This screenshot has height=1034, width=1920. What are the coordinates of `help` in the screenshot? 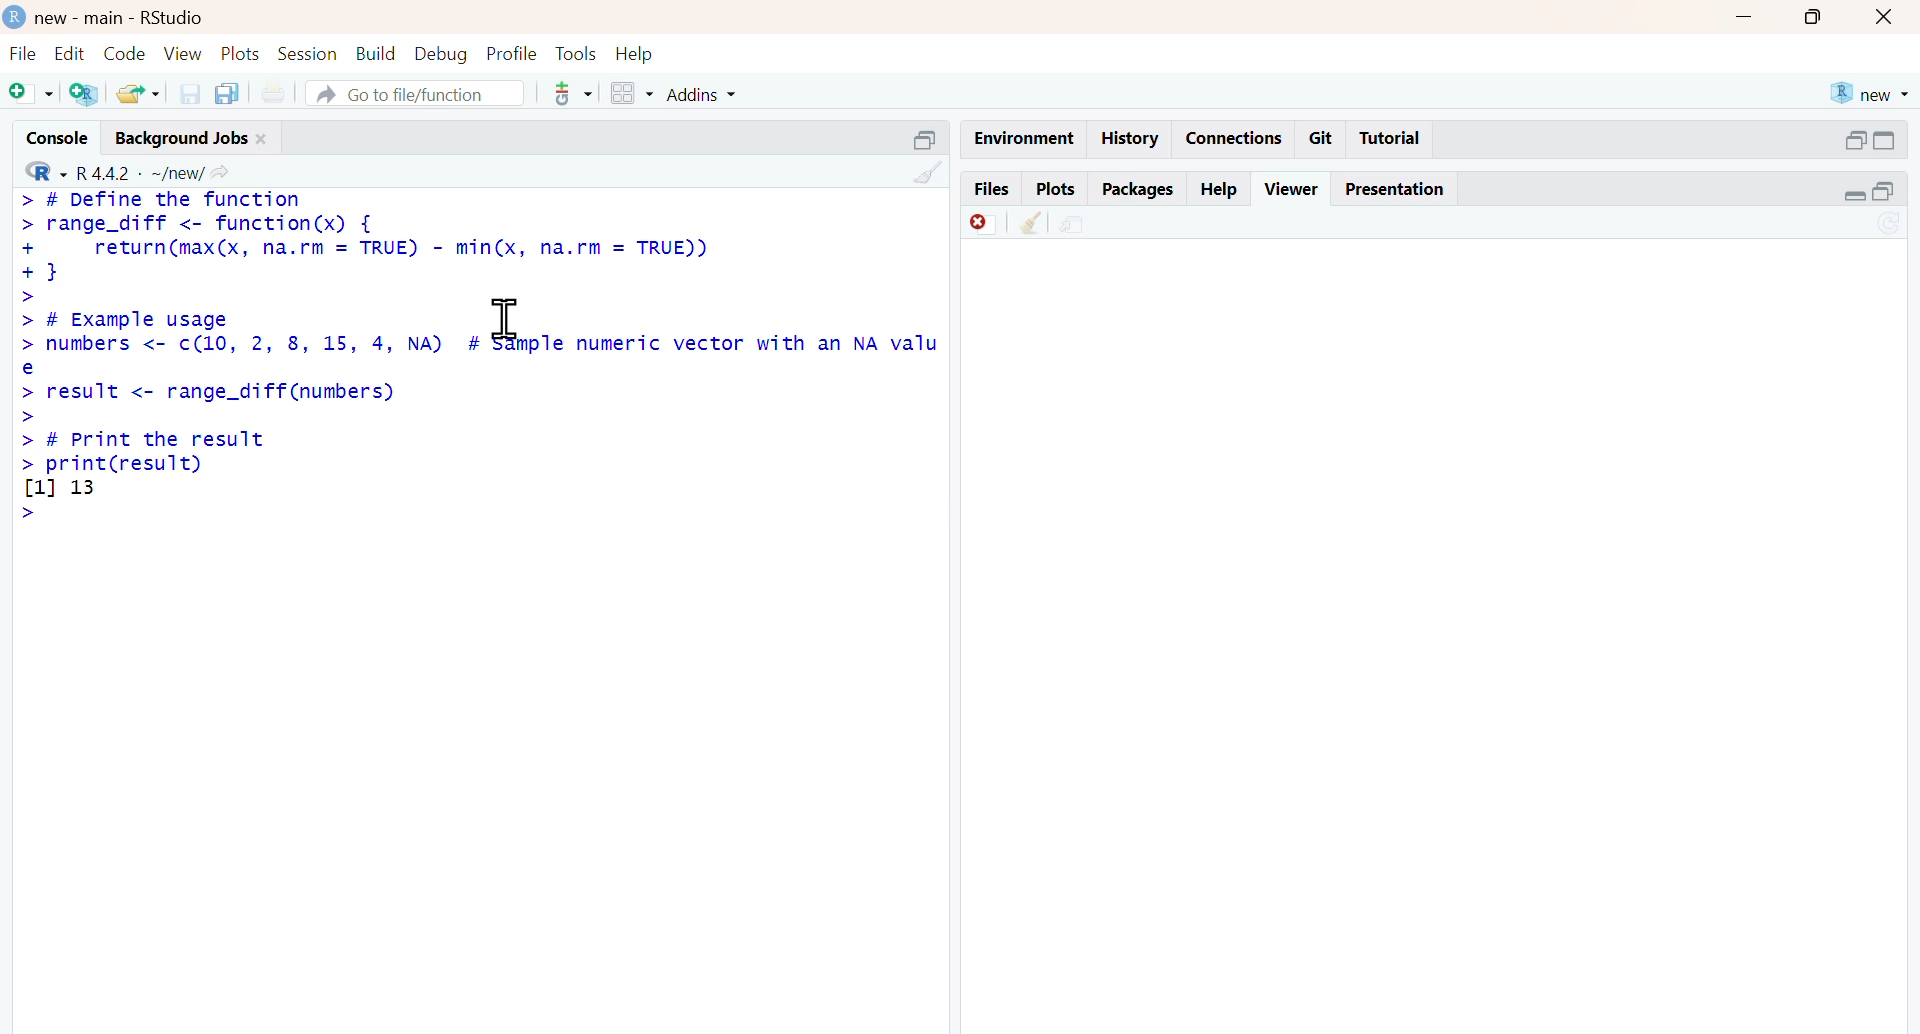 It's located at (1221, 191).